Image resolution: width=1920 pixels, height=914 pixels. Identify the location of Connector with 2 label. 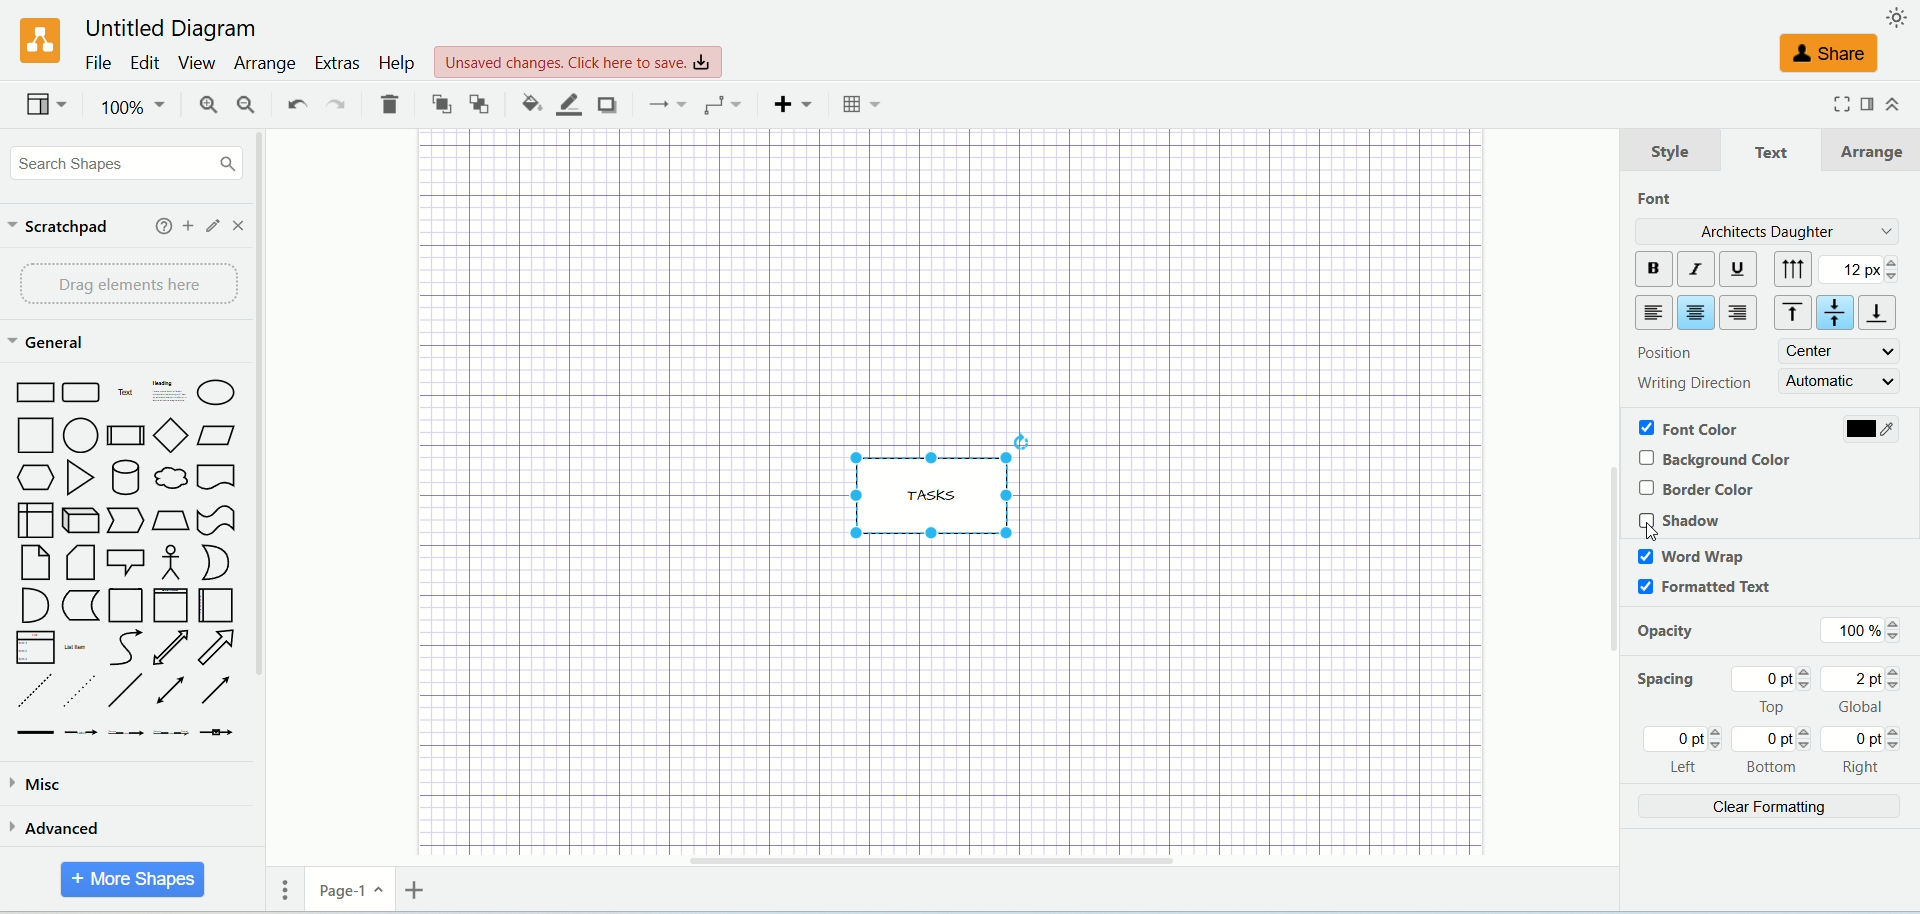
(125, 734).